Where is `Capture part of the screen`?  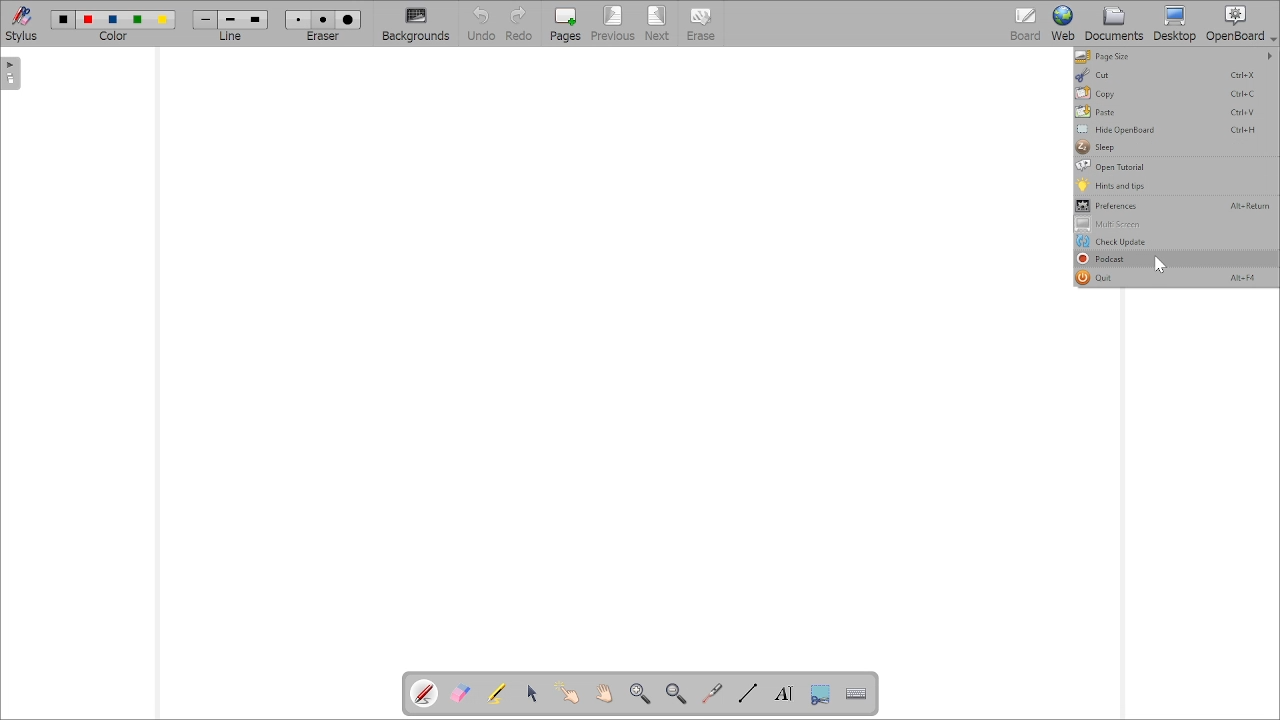 Capture part of the screen is located at coordinates (821, 695).